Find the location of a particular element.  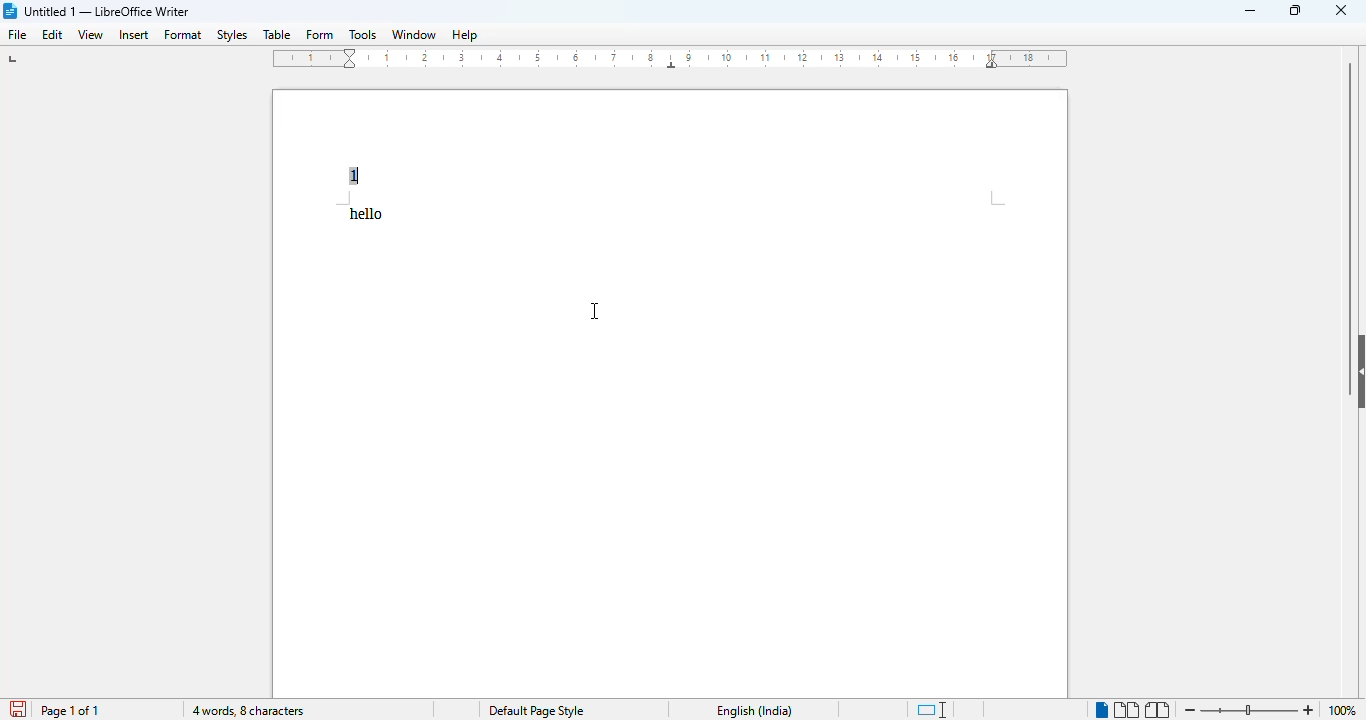

vertical scroll bar is located at coordinates (1351, 192).